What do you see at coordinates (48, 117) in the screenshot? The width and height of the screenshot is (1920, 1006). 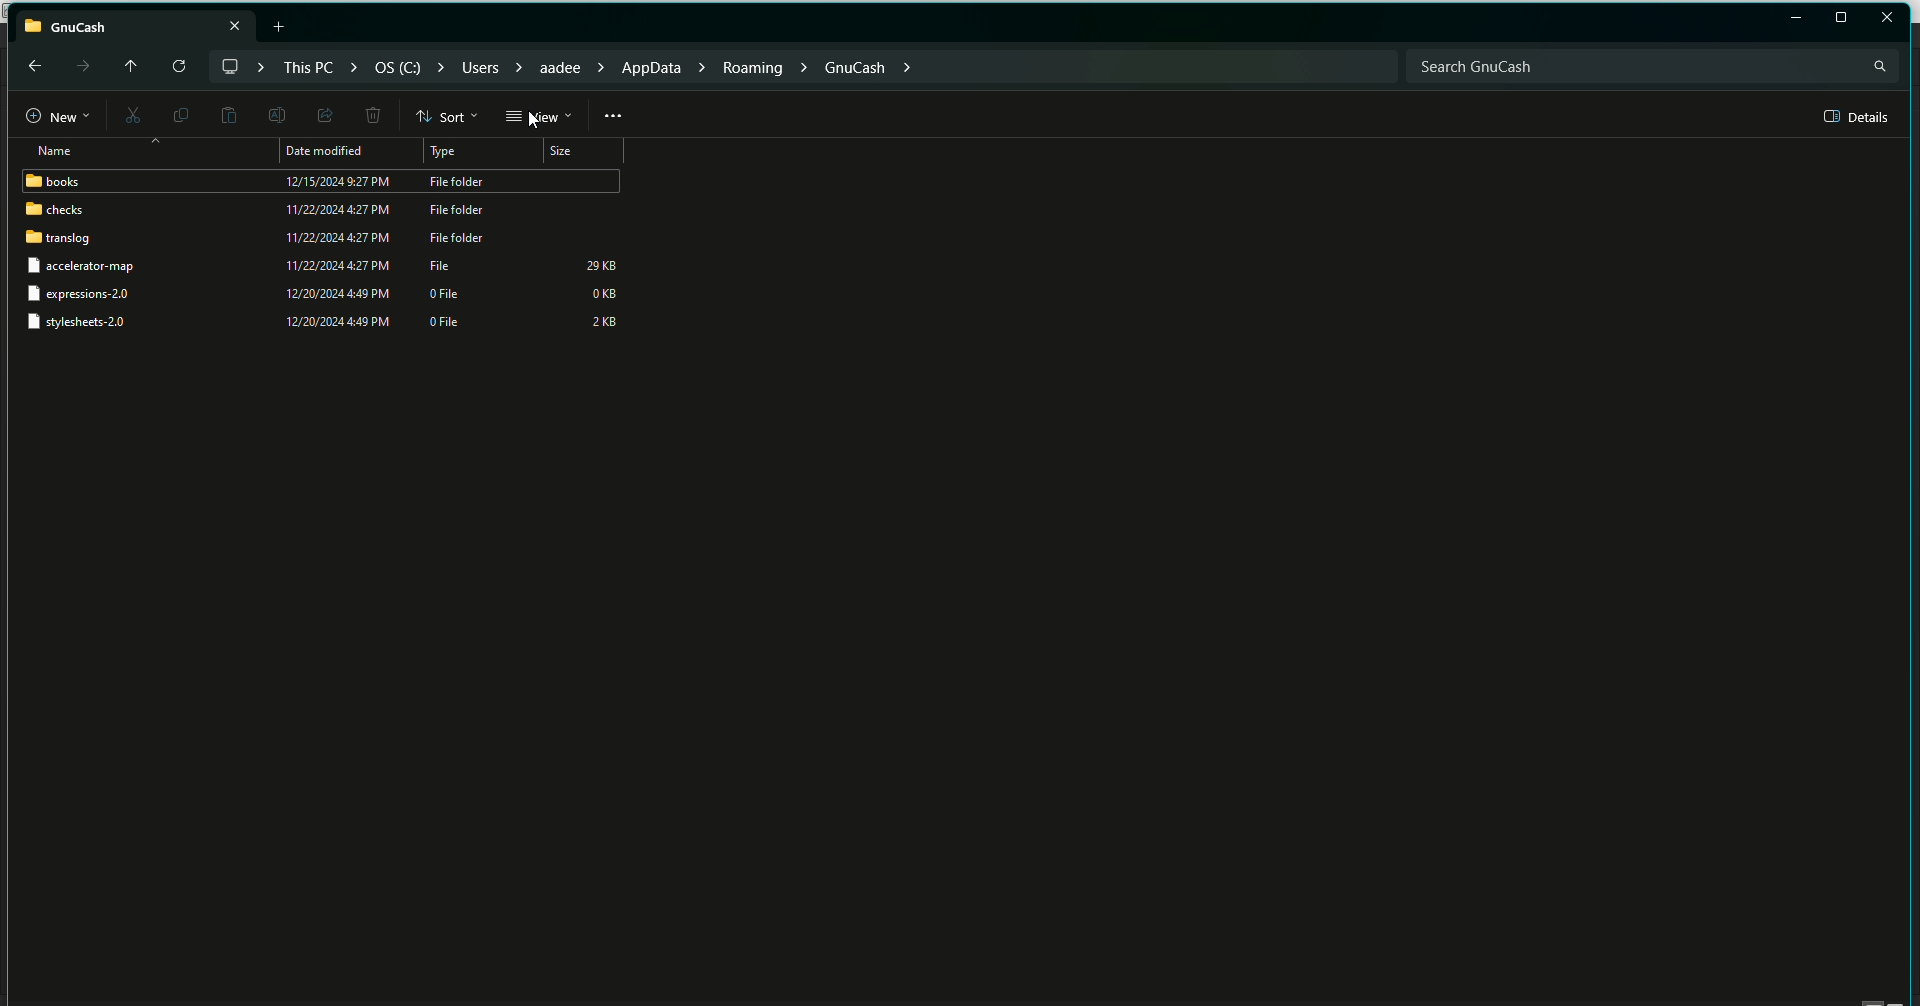 I see `New` at bounding box center [48, 117].